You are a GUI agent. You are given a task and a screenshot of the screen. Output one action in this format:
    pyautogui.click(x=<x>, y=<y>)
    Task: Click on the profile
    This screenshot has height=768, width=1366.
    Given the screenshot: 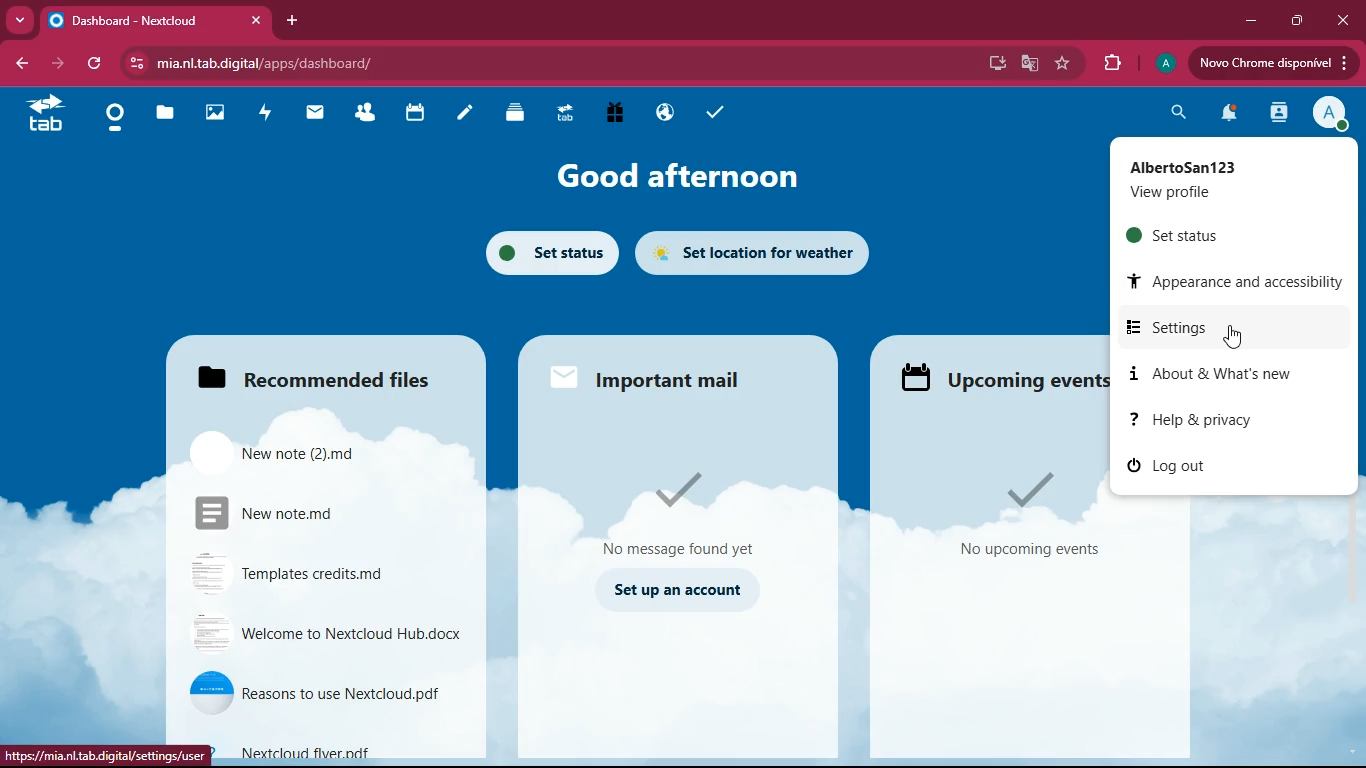 What is the action you would take?
    pyautogui.click(x=1165, y=63)
    